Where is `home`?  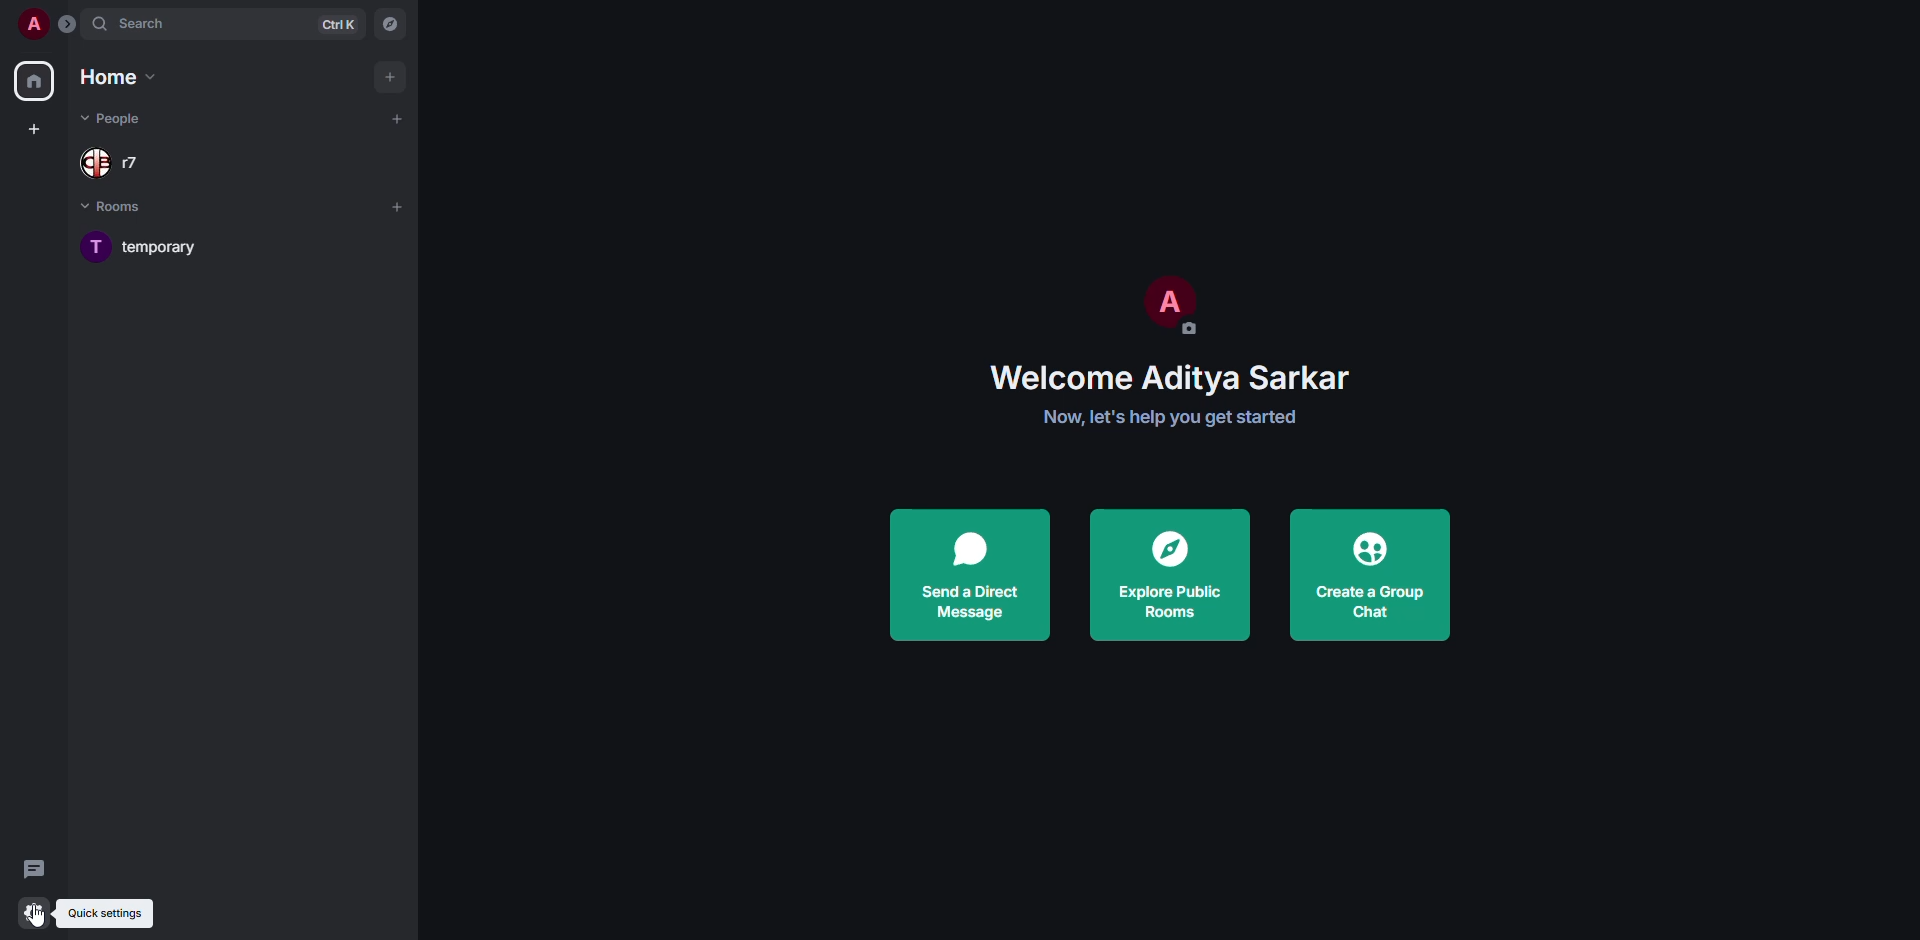
home is located at coordinates (121, 75).